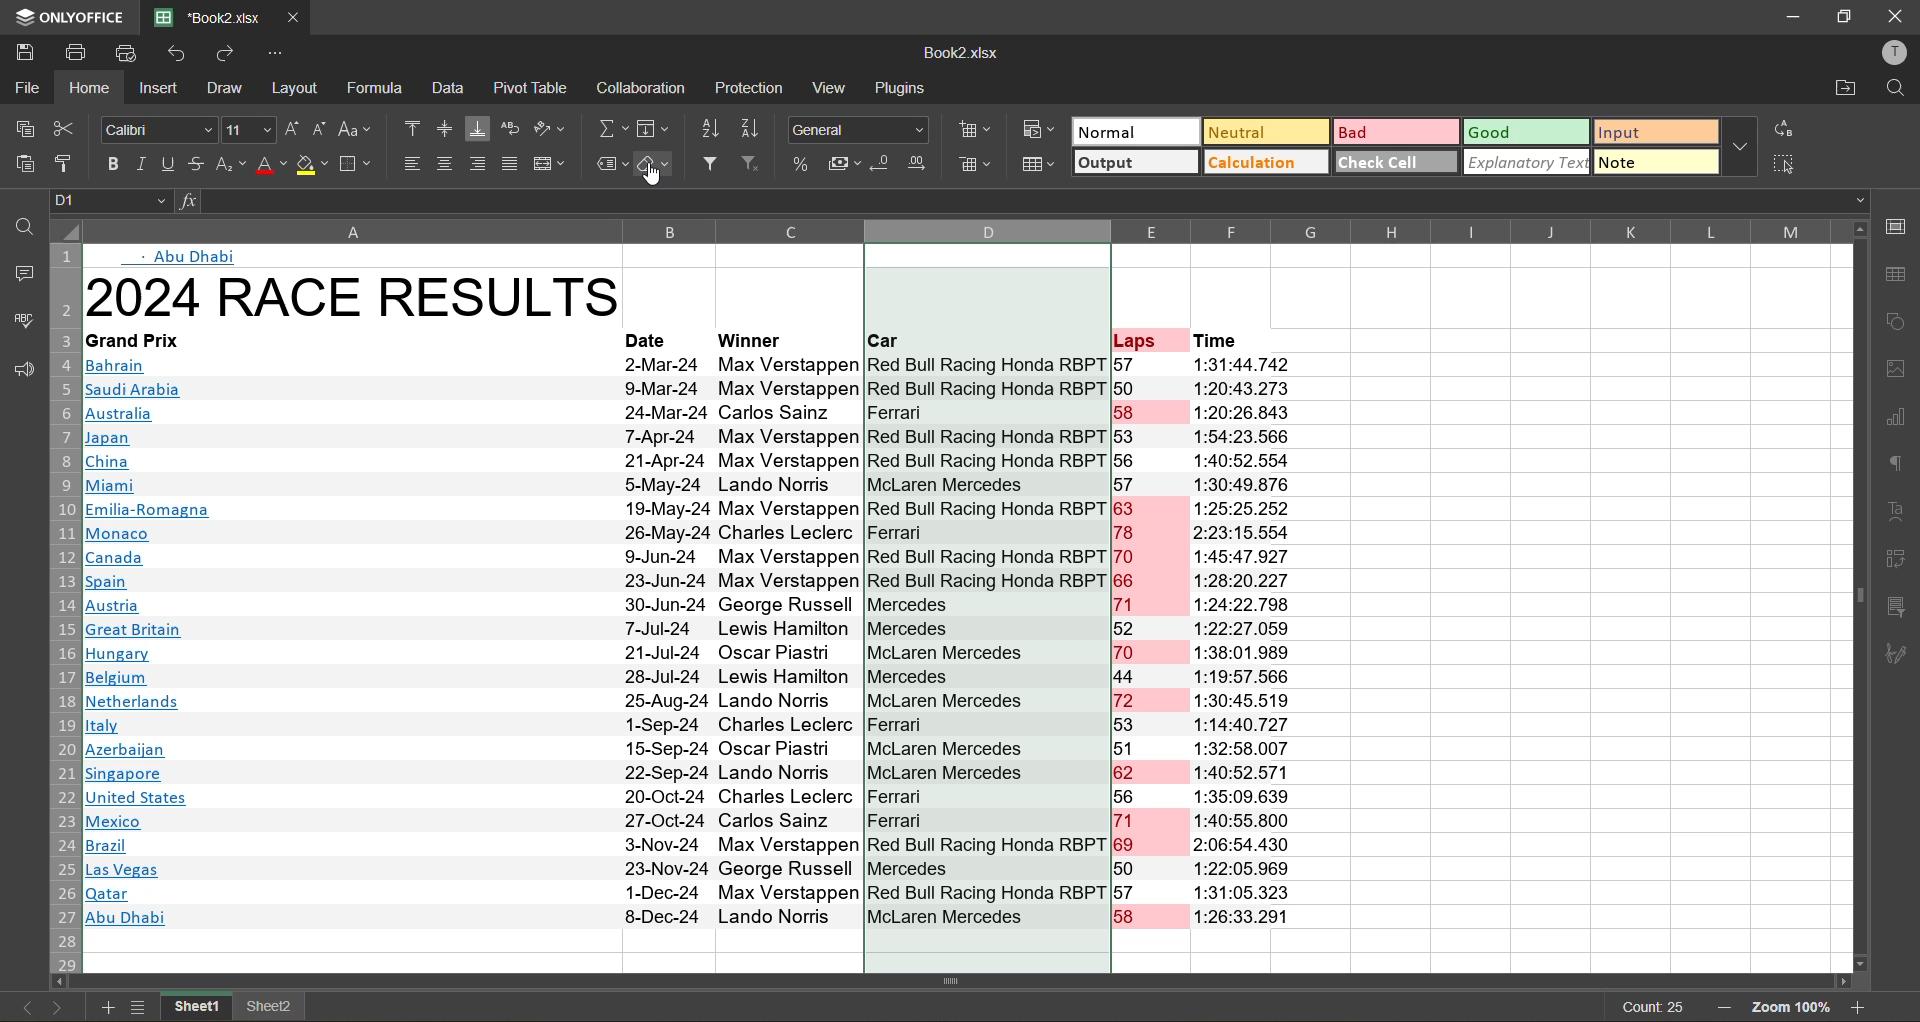 This screenshot has height=1022, width=1920. Describe the element at coordinates (511, 164) in the screenshot. I see `justified` at that location.